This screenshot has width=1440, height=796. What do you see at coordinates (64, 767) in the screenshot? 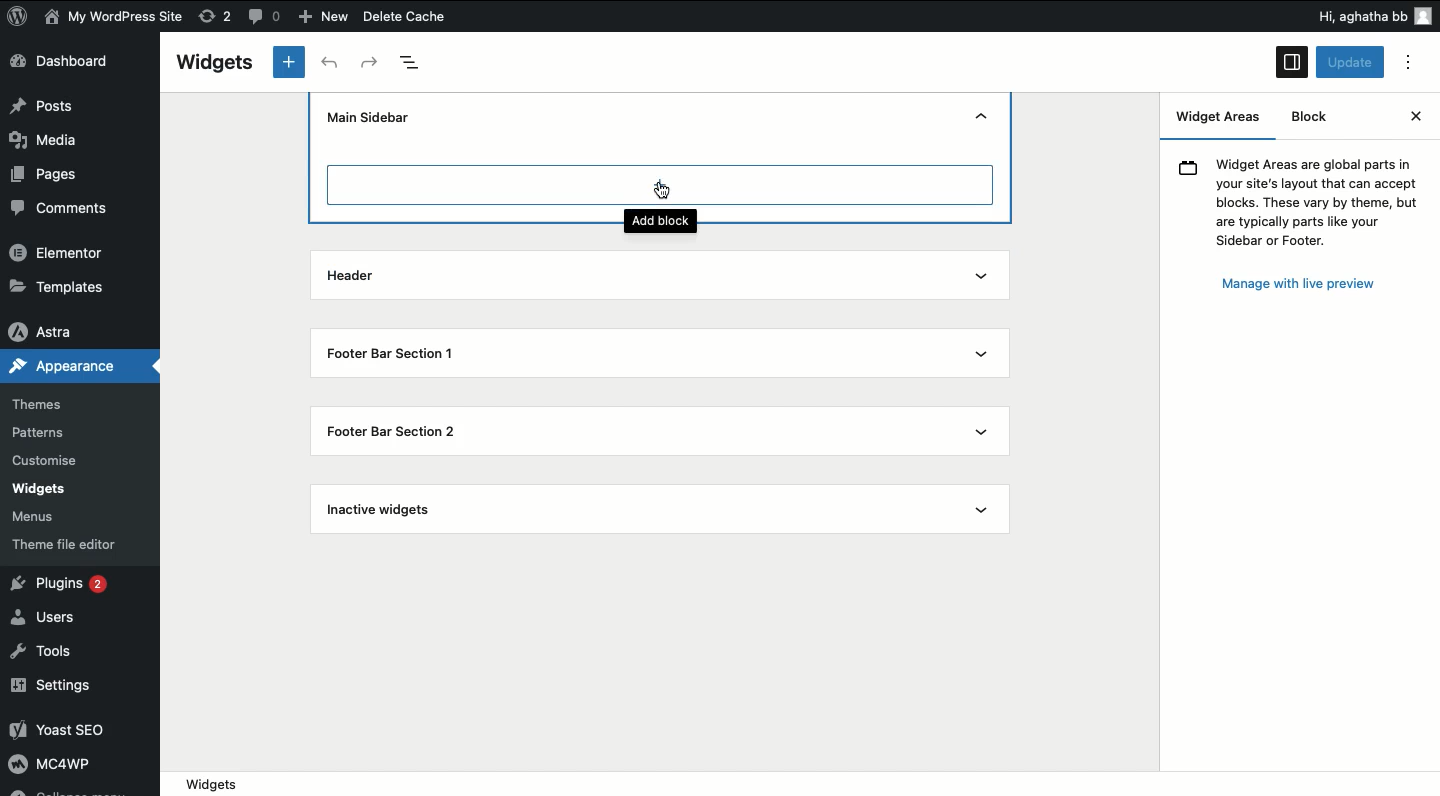
I see `MC4wp` at bounding box center [64, 767].